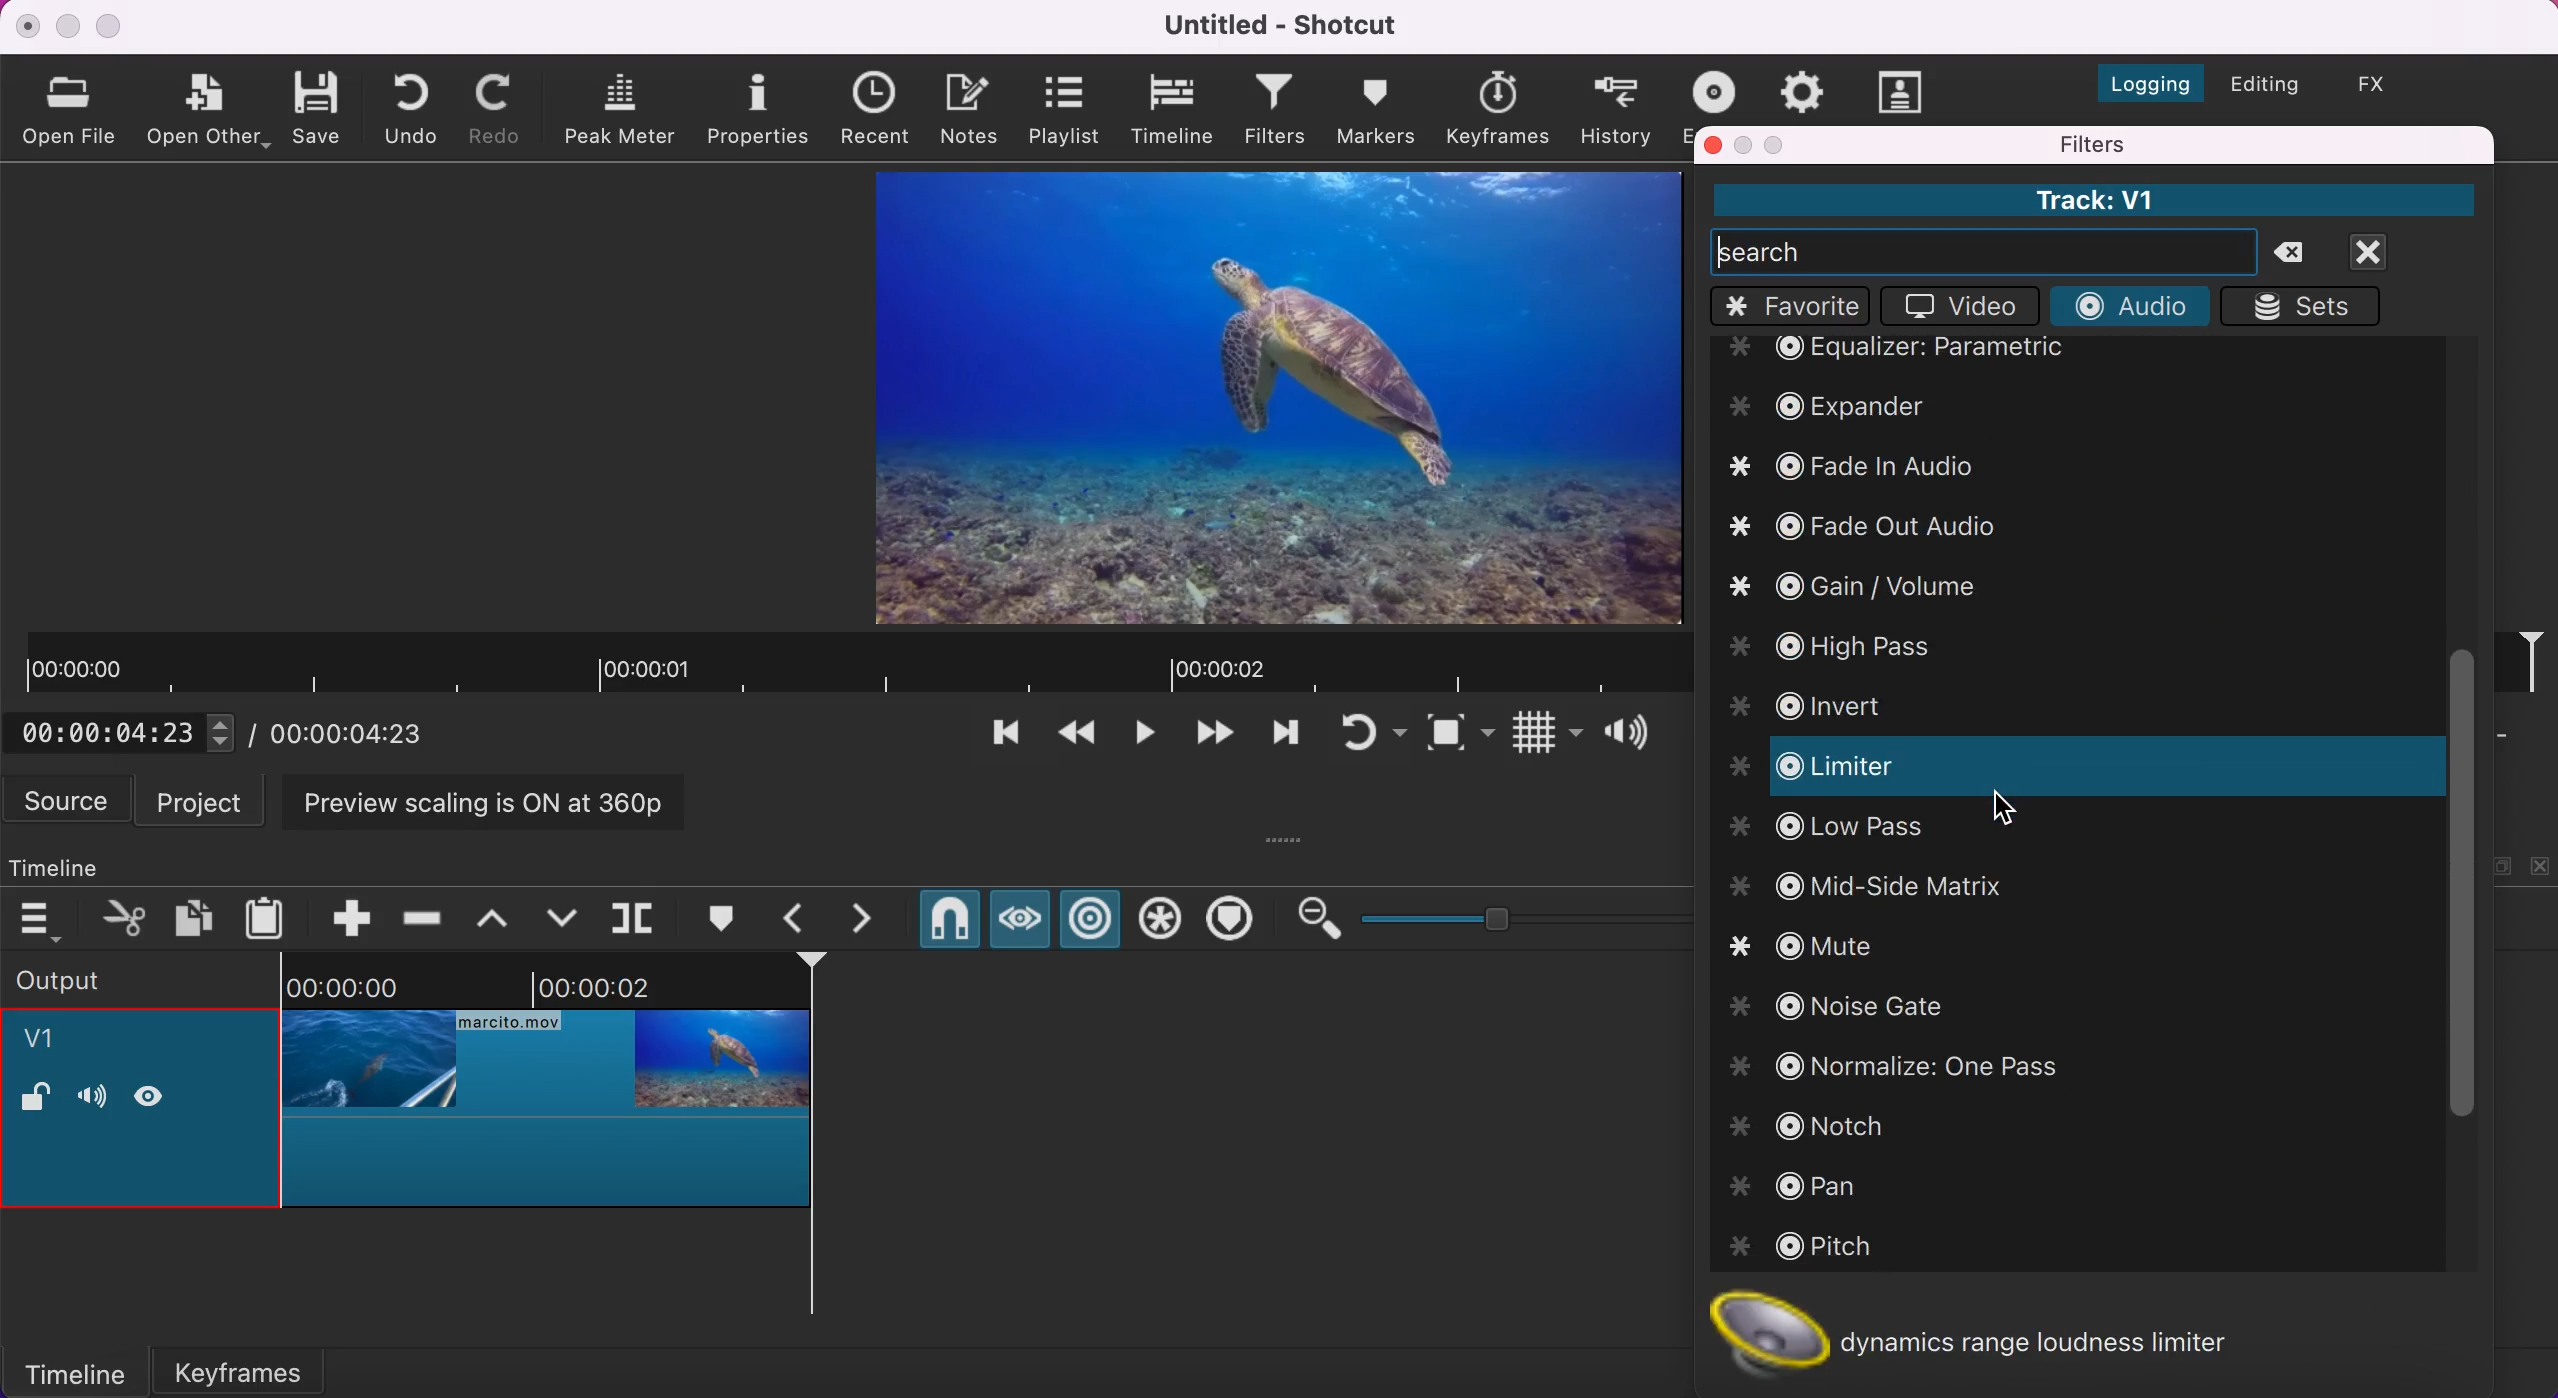  What do you see at coordinates (205, 800) in the screenshot?
I see `project` at bounding box center [205, 800].